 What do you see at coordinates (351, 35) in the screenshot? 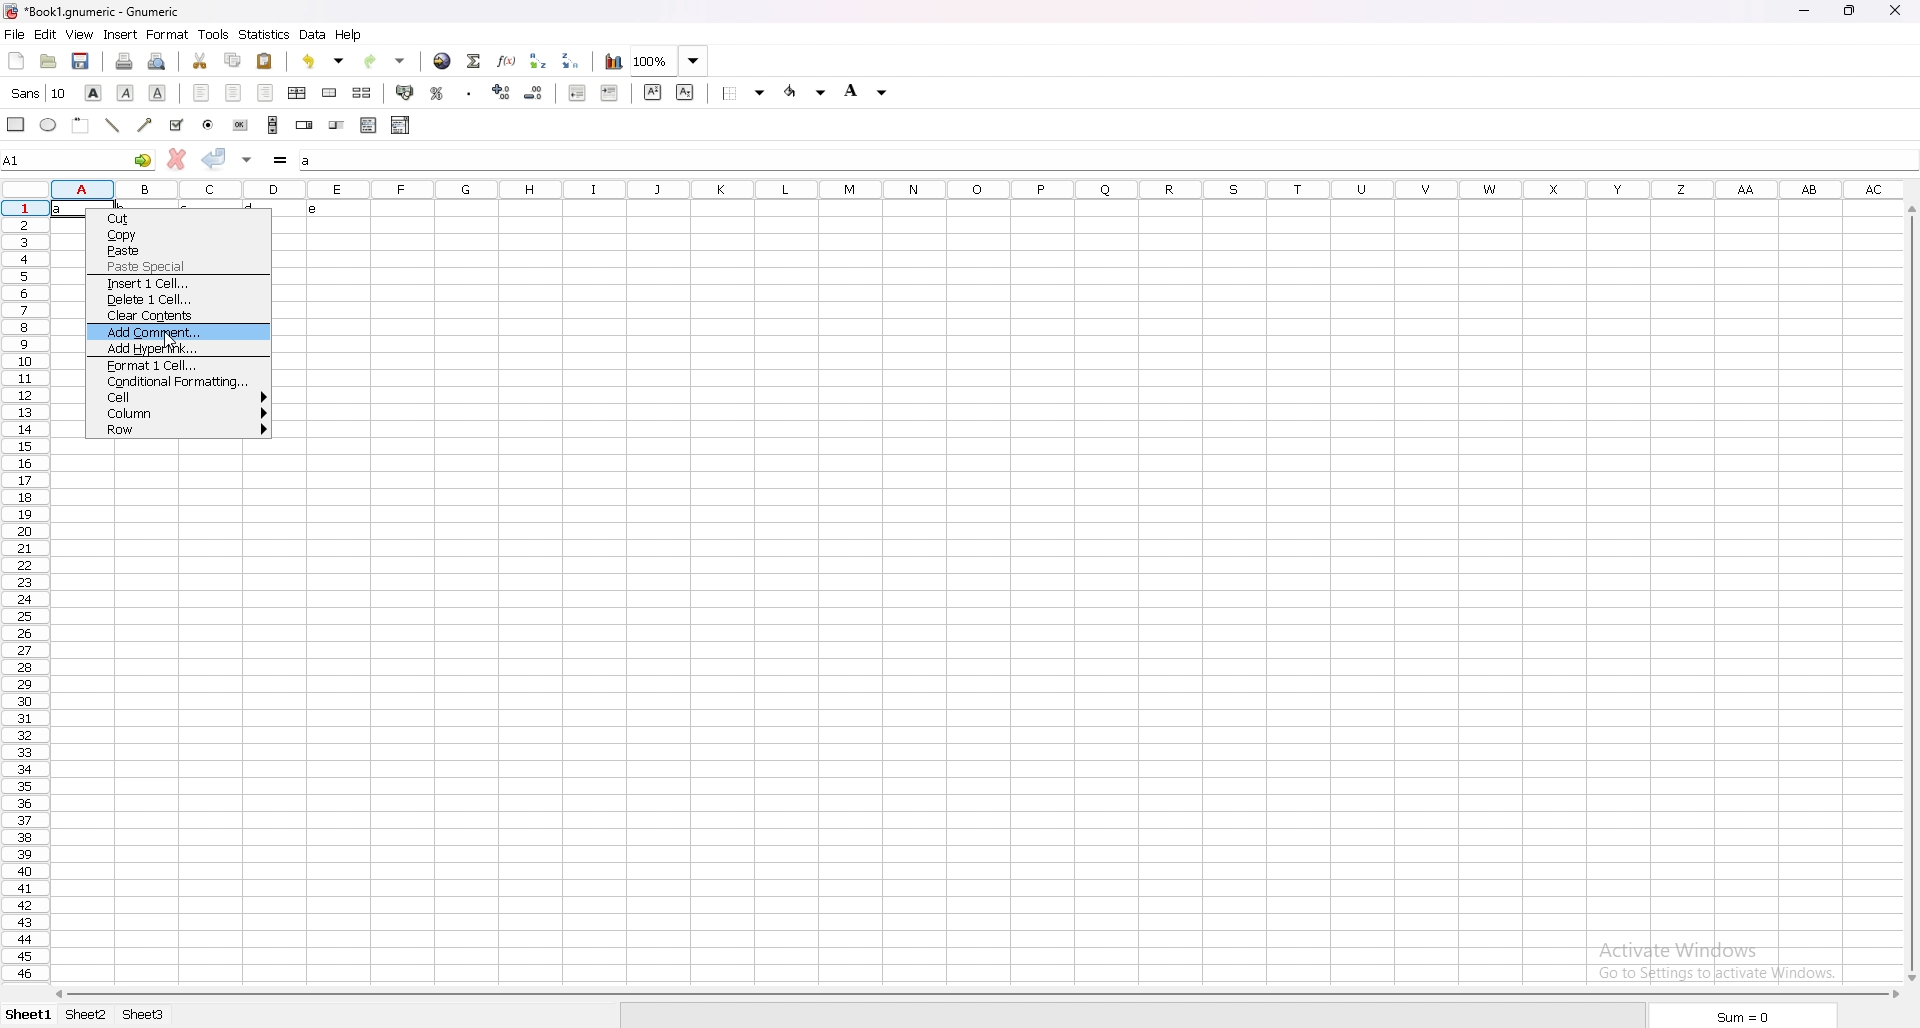
I see `help` at bounding box center [351, 35].